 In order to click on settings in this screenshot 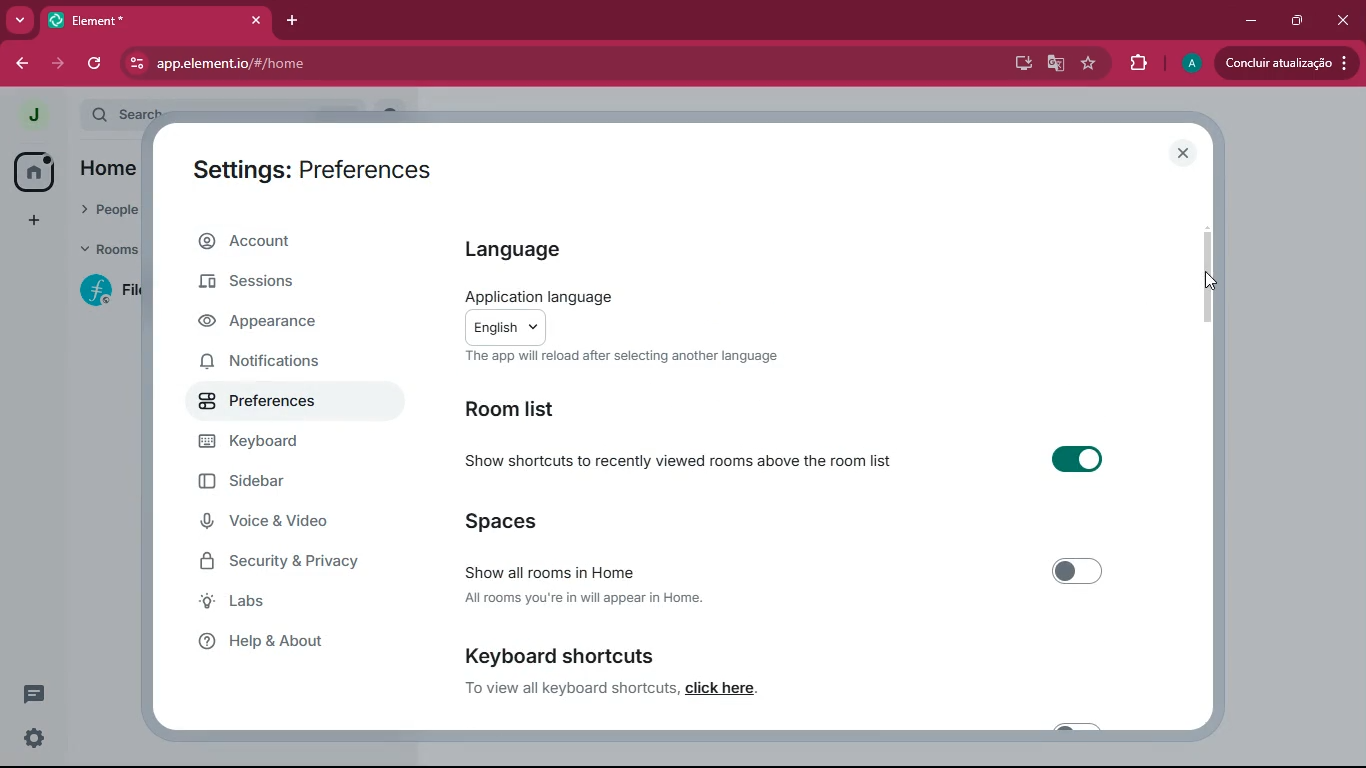, I will do `click(30, 739)`.